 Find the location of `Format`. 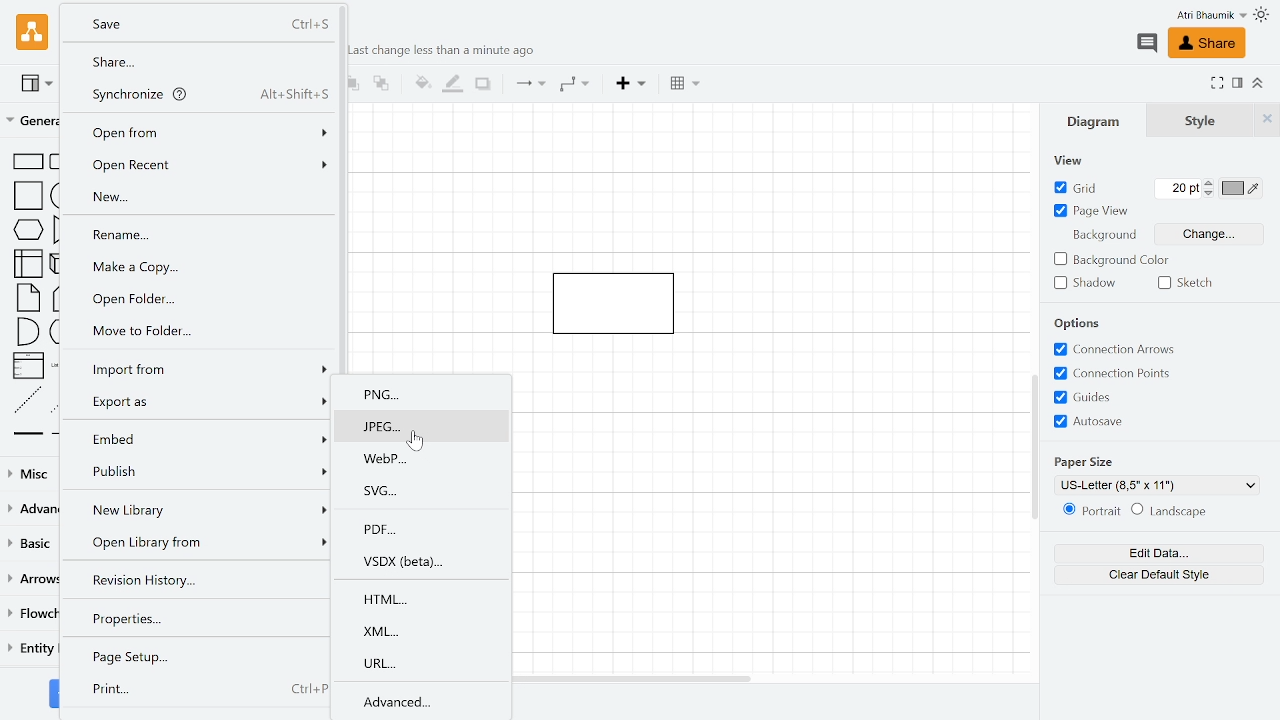

Format is located at coordinates (1237, 82).